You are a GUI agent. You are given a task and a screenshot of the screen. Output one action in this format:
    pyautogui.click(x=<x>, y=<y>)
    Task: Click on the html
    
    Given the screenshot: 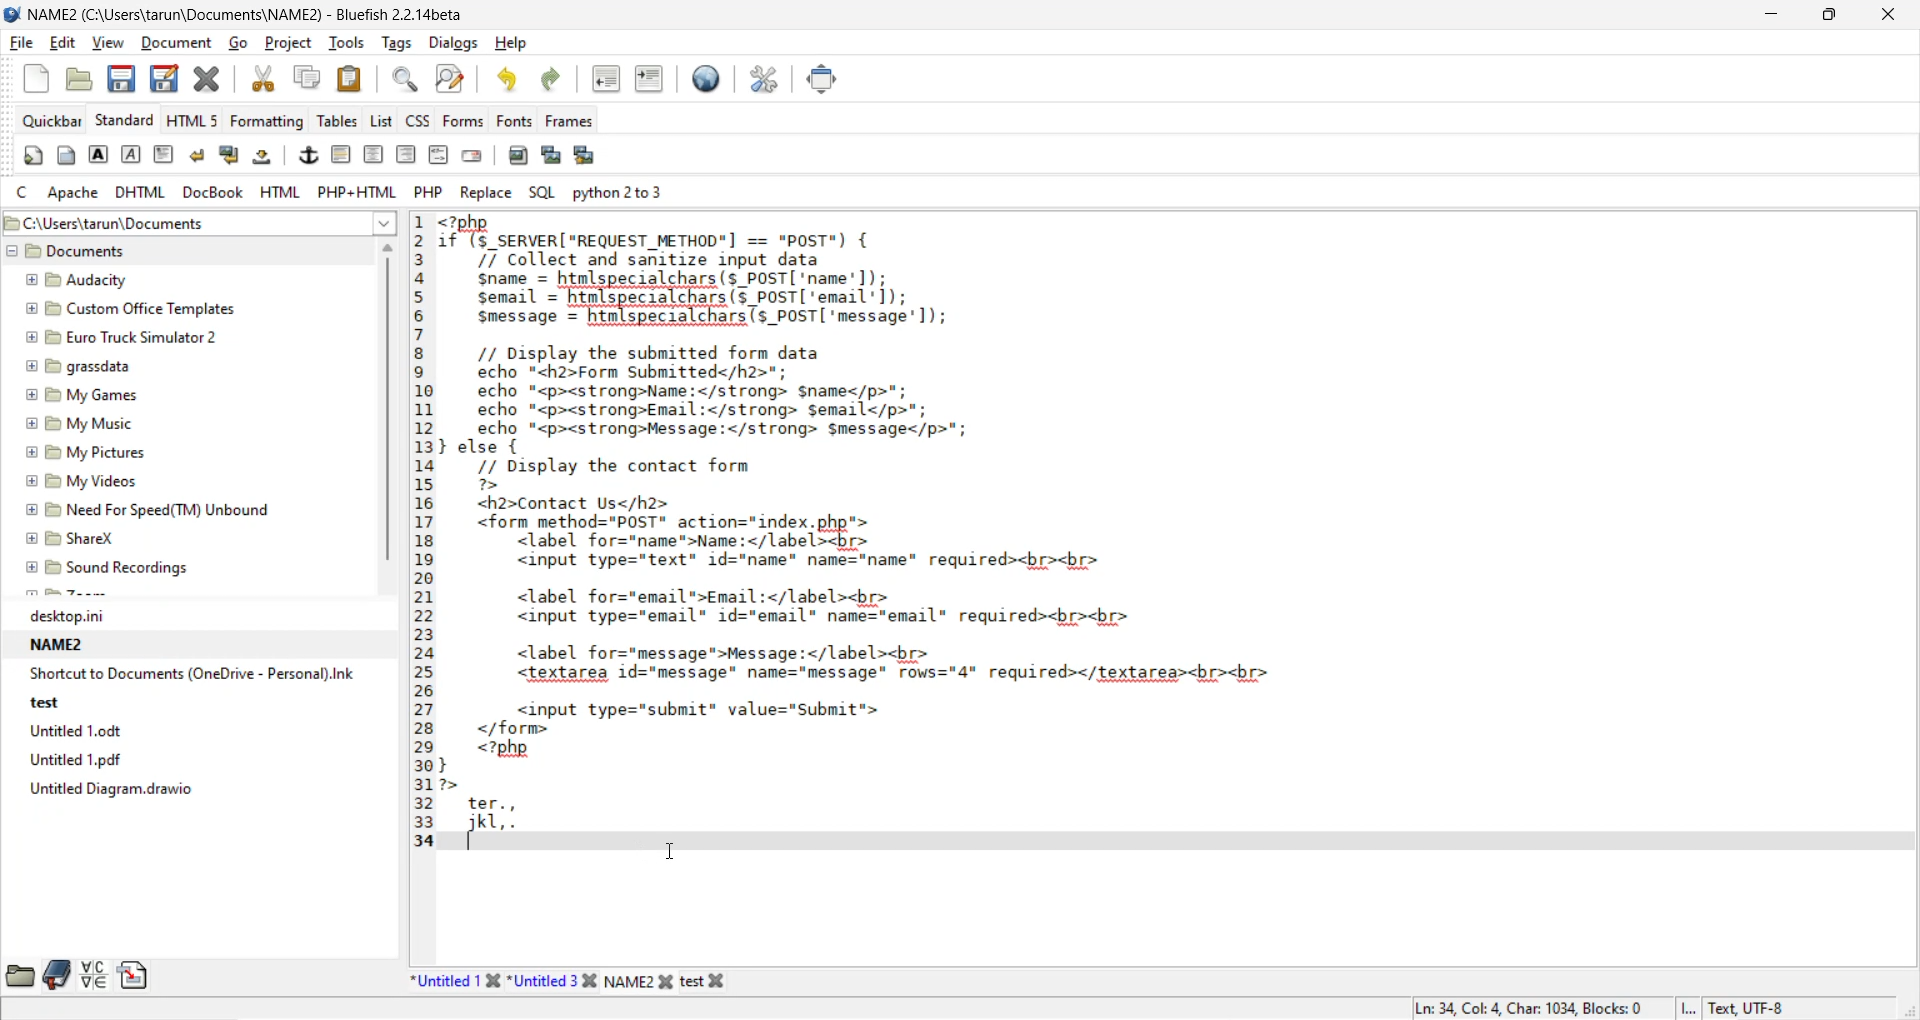 What is the action you would take?
    pyautogui.click(x=280, y=192)
    